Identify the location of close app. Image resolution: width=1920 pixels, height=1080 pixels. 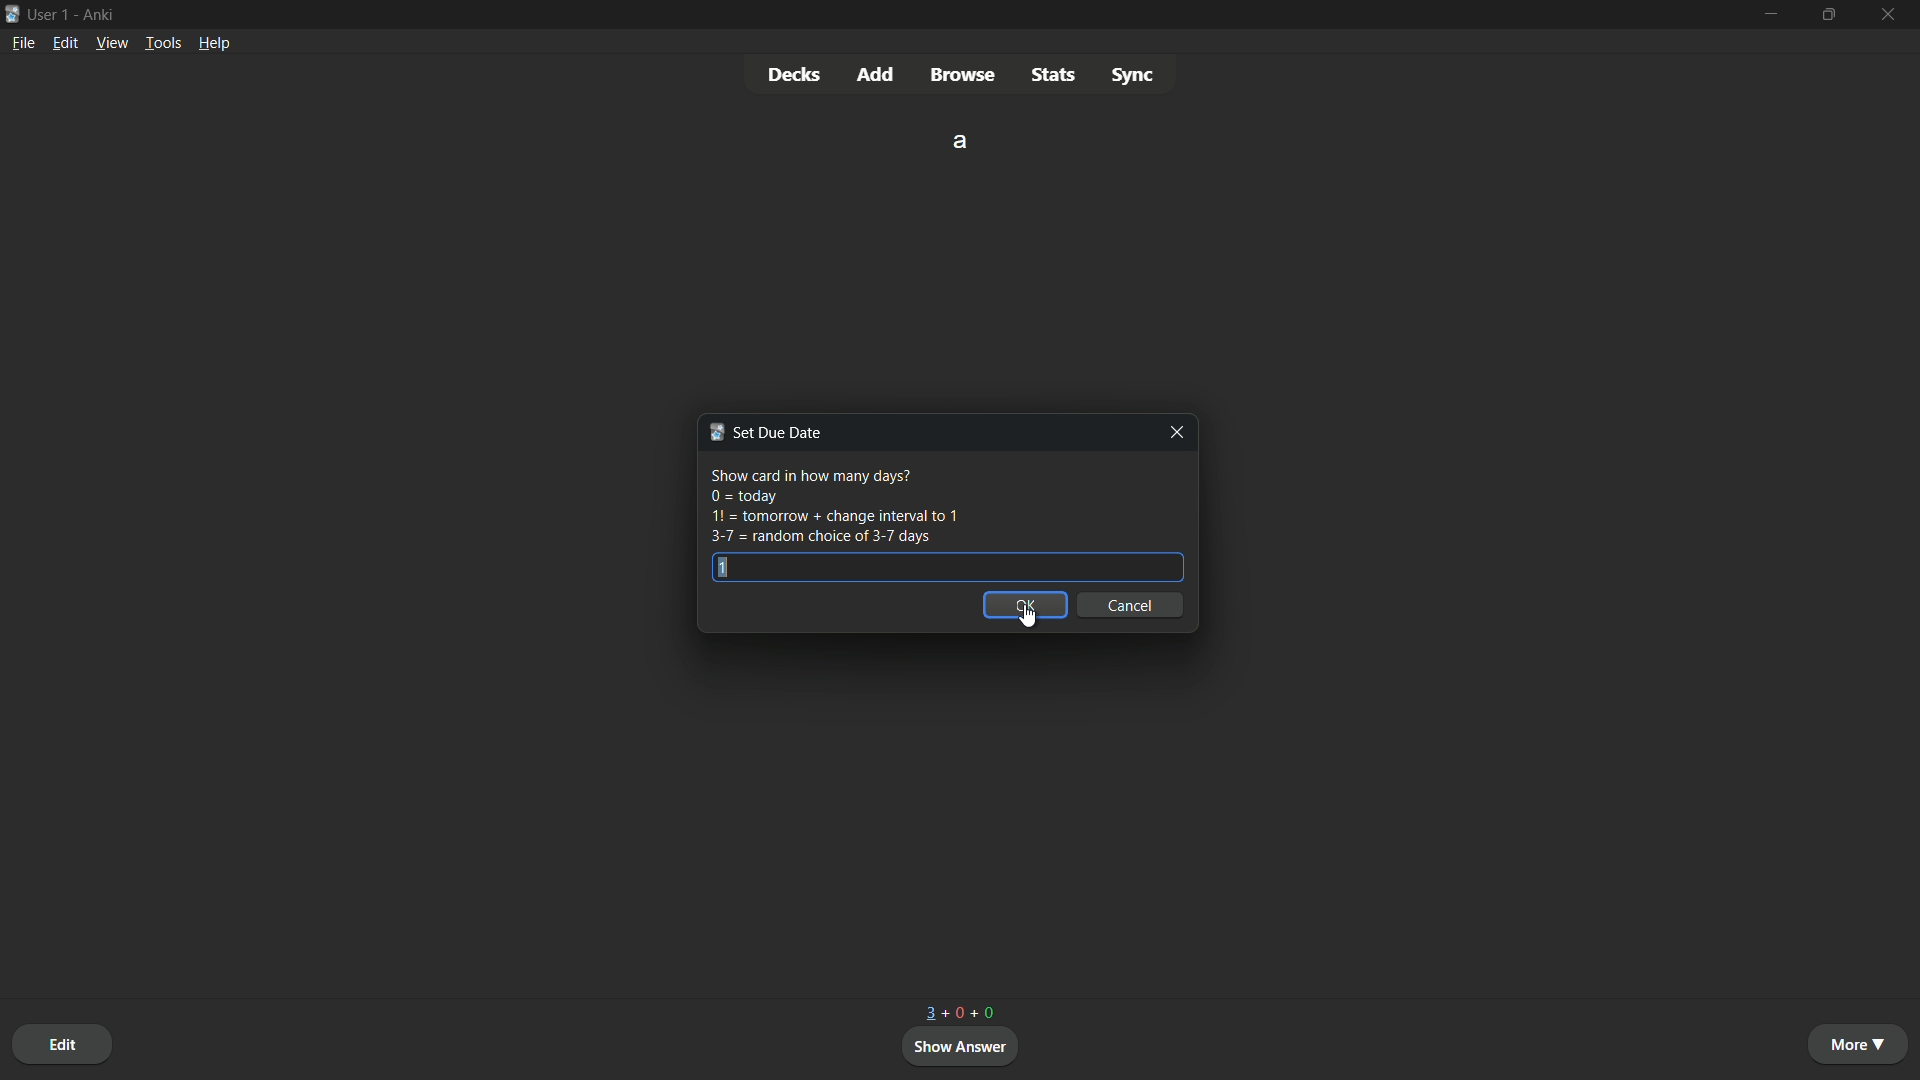
(1892, 15).